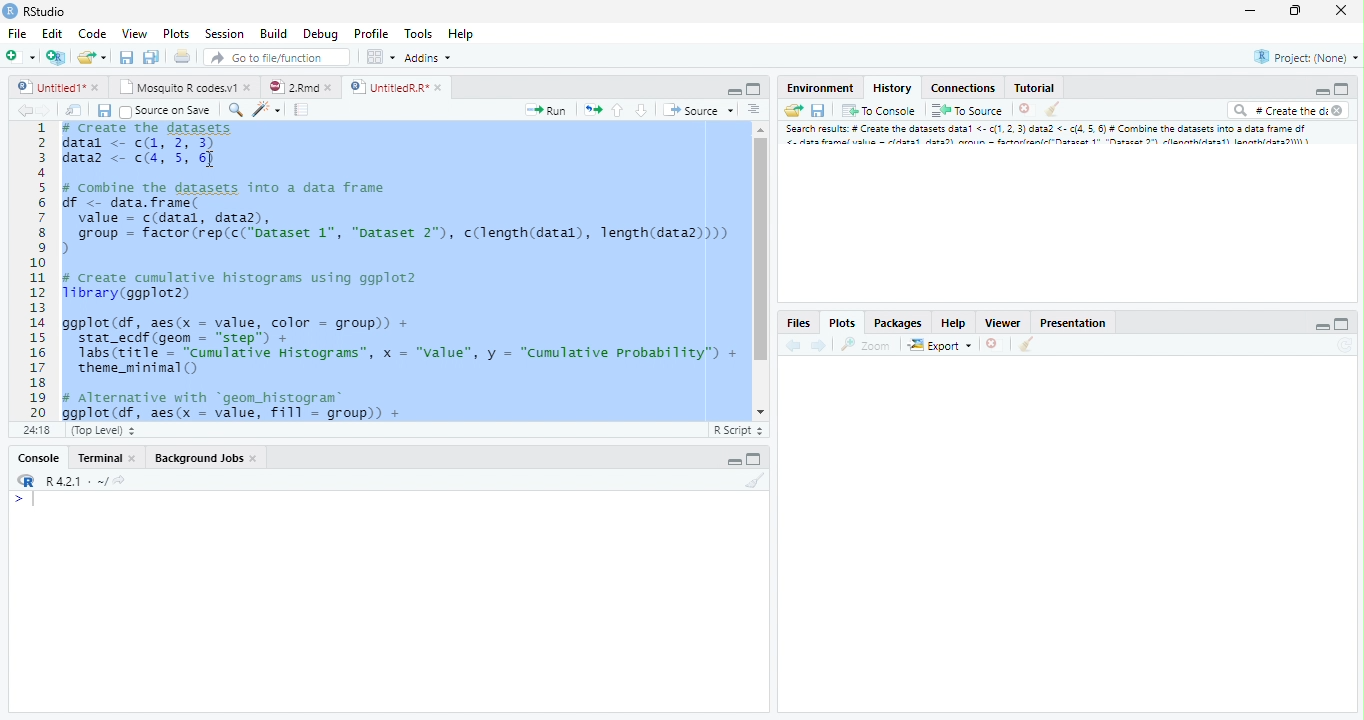  What do you see at coordinates (1286, 112) in the screenshot?
I see `# Create the di` at bounding box center [1286, 112].